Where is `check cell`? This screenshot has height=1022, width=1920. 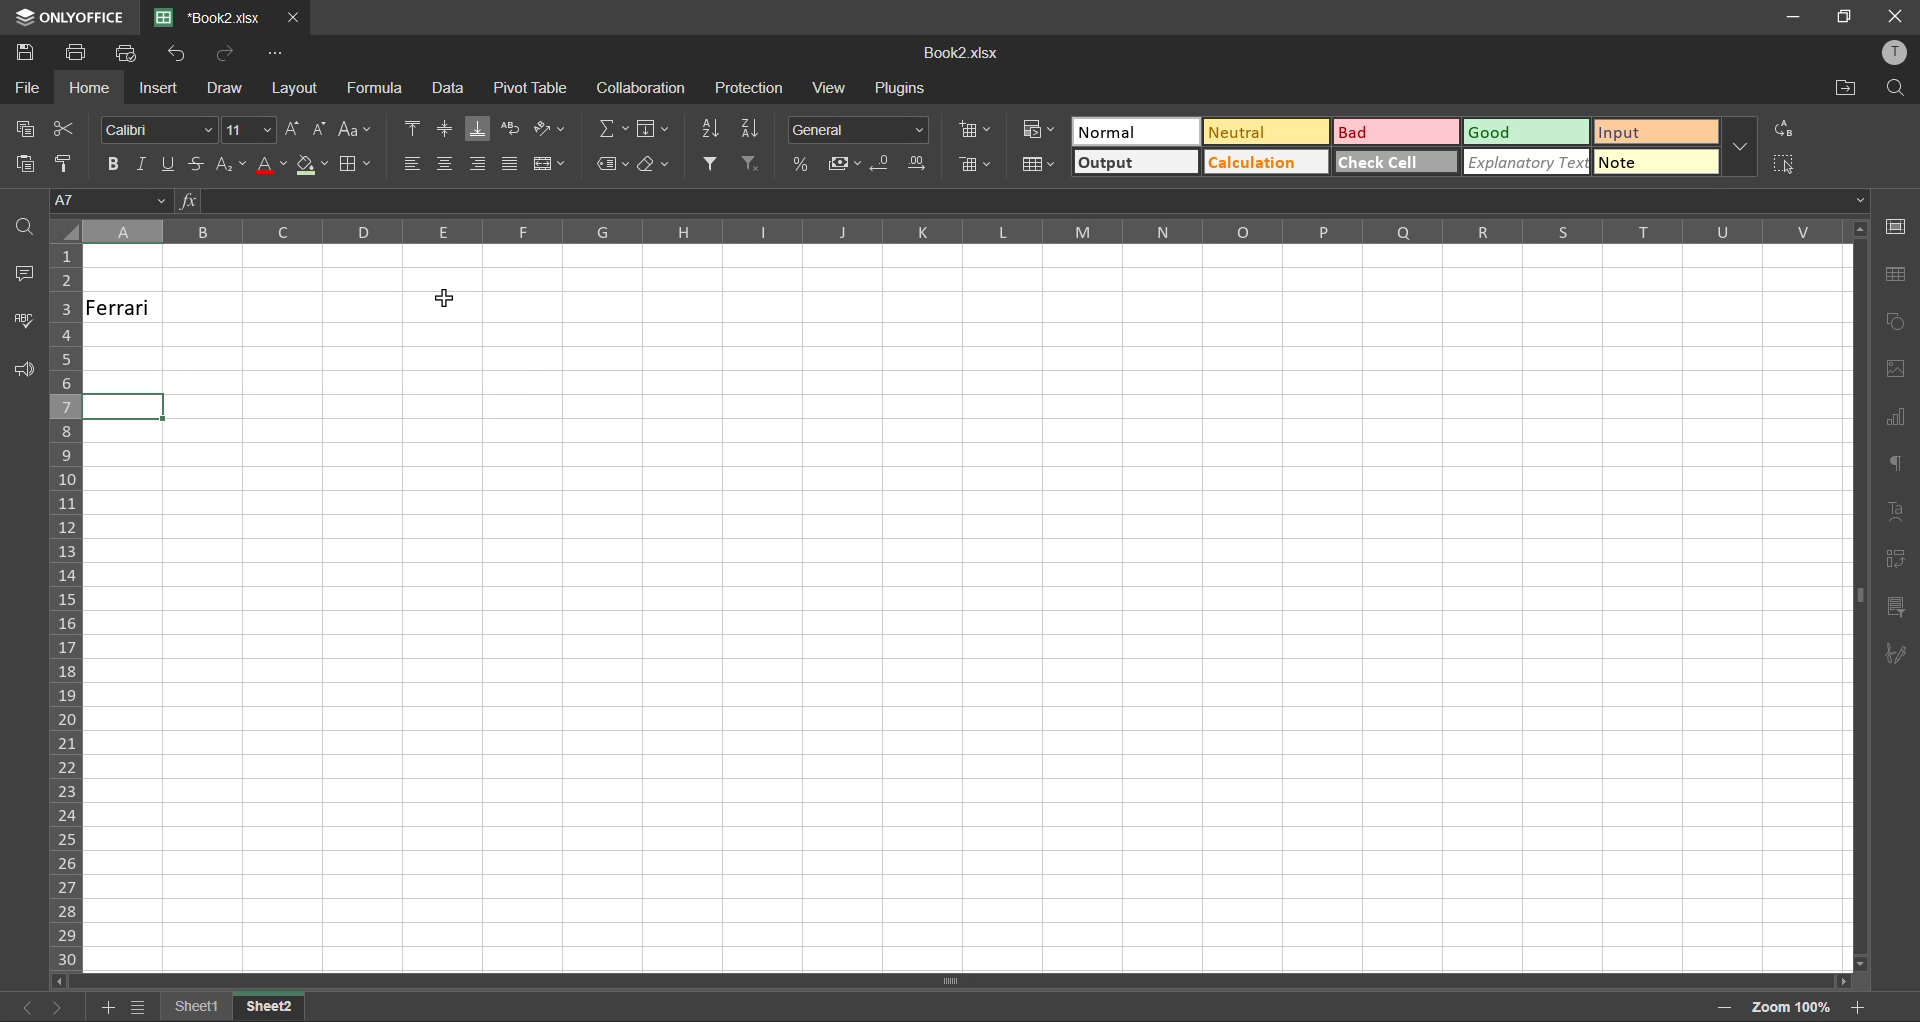
check cell is located at coordinates (1394, 164).